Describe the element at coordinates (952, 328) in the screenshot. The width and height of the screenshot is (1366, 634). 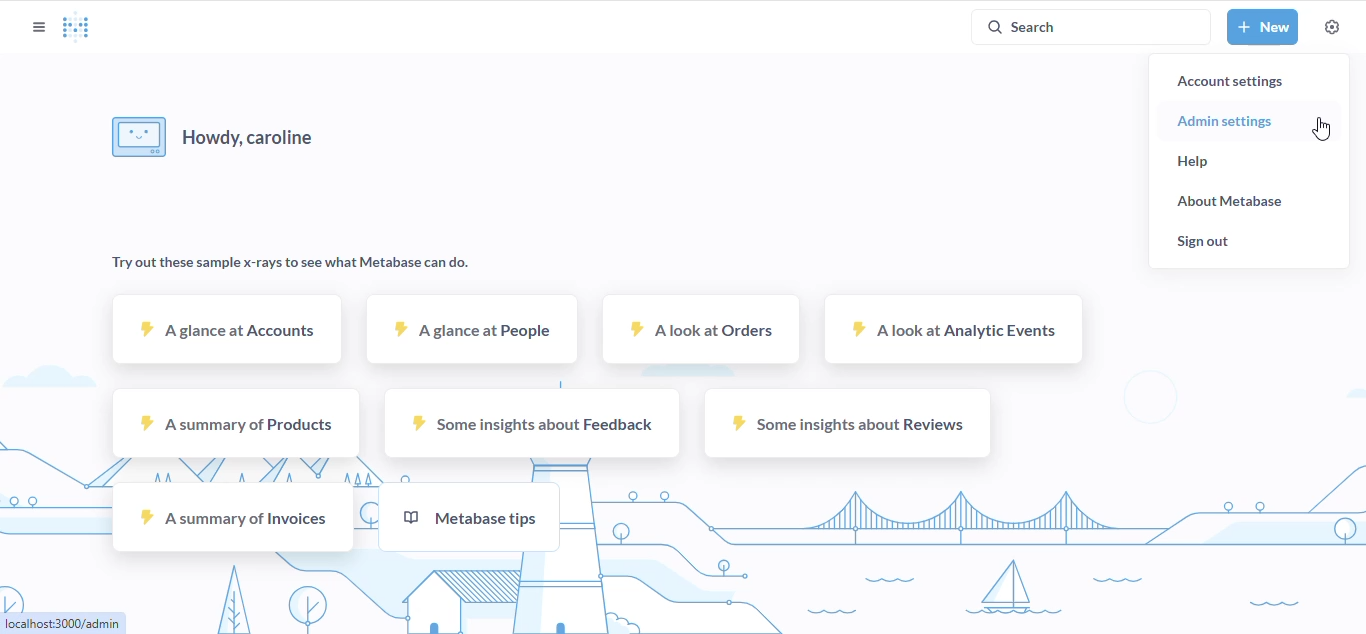
I see `a look at analytic events` at that location.